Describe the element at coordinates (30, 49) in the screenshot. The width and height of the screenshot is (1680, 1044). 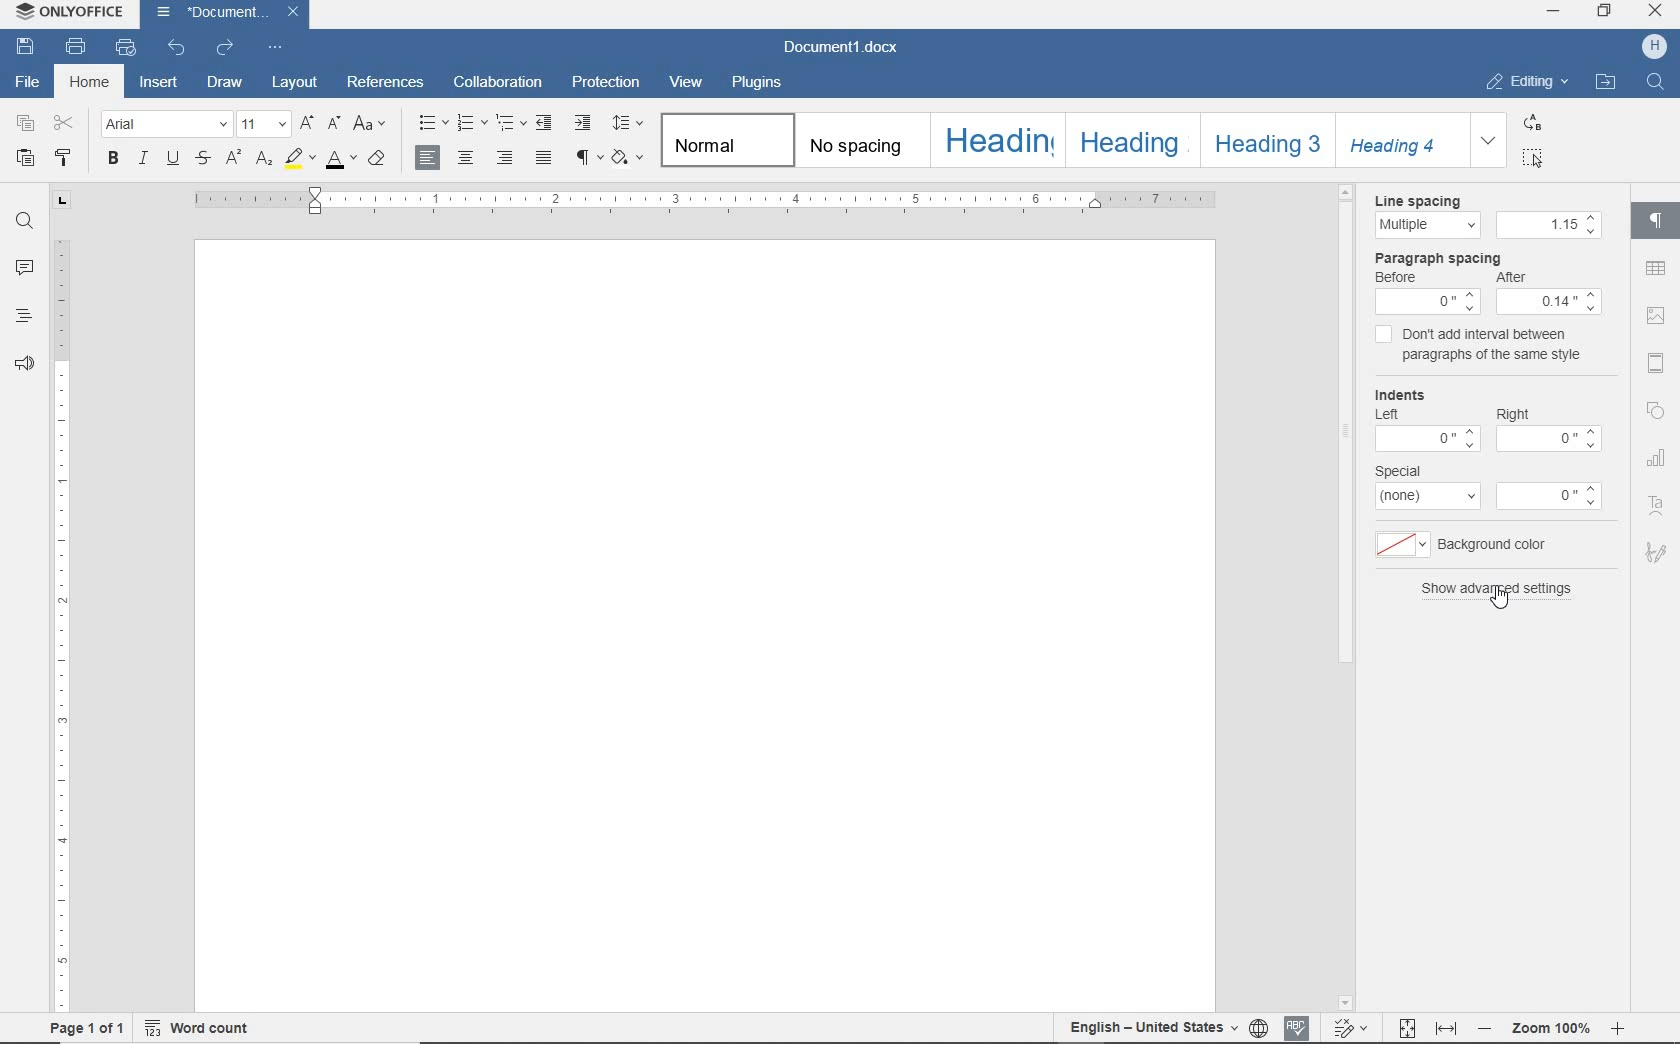
I see `save` at that location.